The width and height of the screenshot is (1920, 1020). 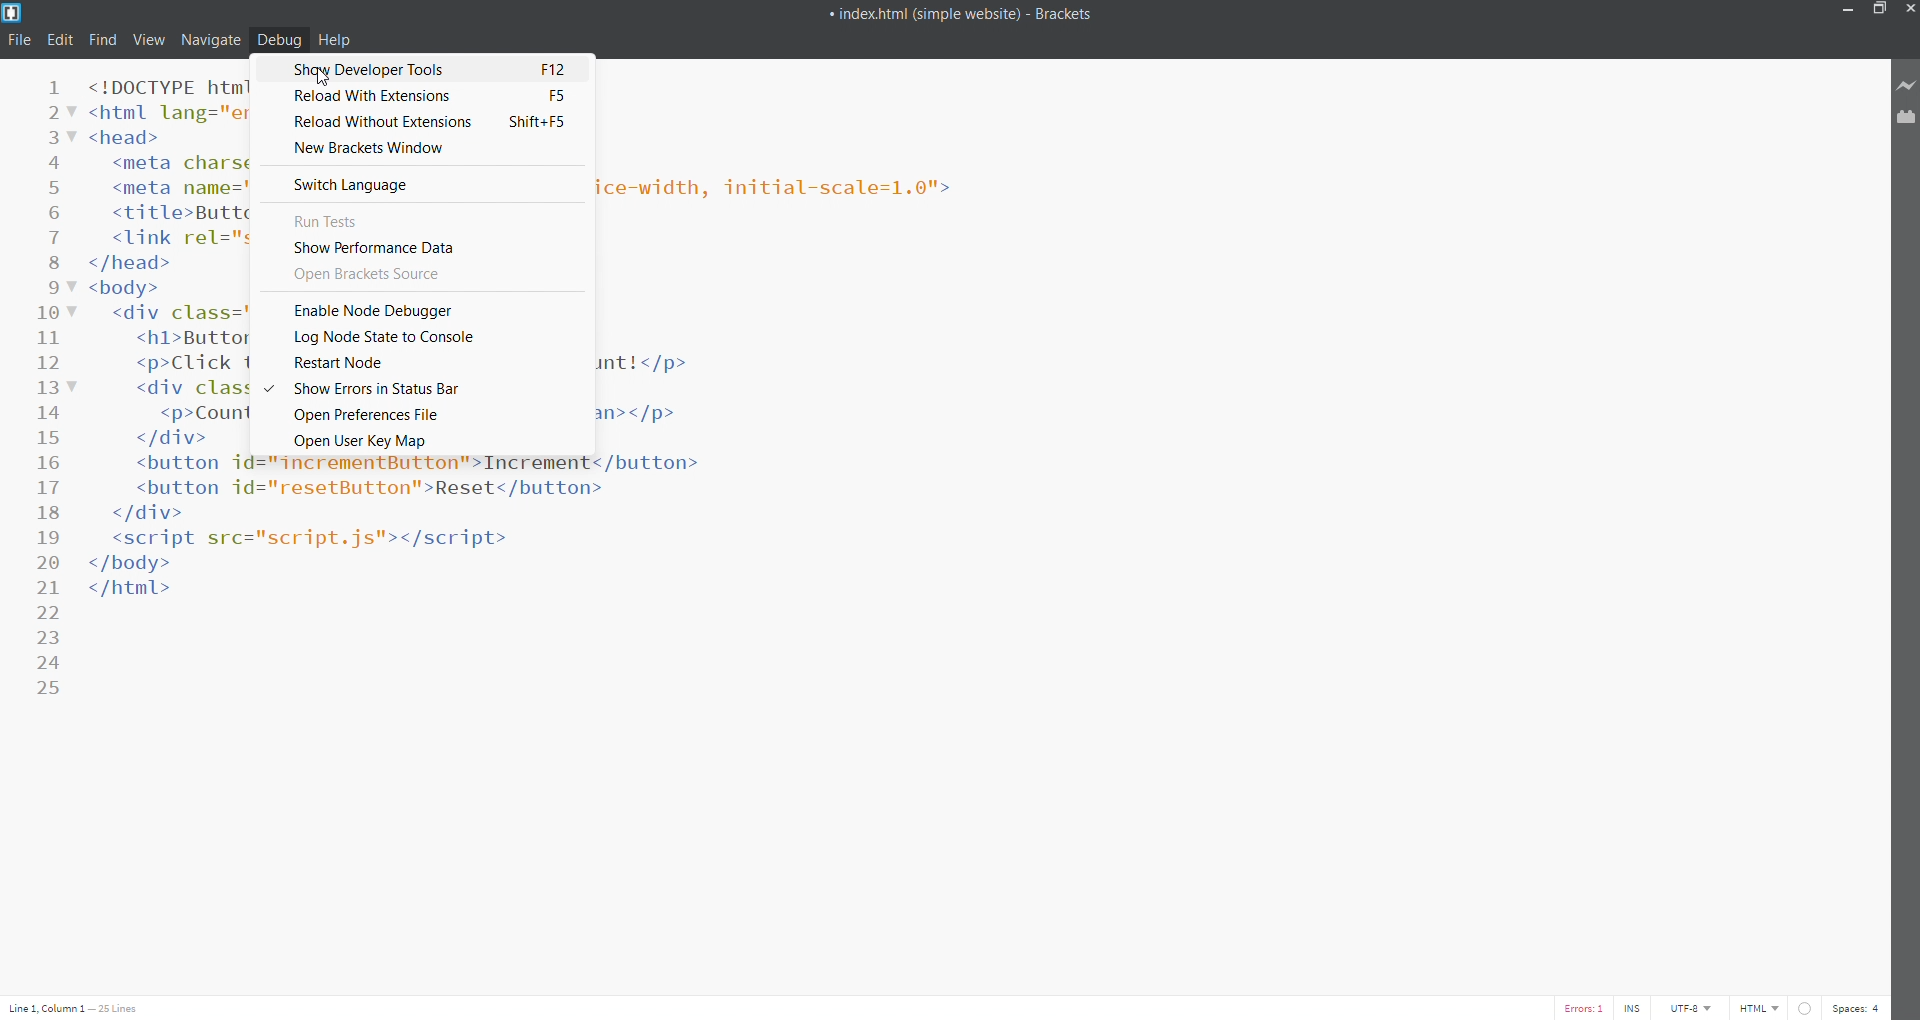 I want to click on live preview, so click(x=1904, y=86).